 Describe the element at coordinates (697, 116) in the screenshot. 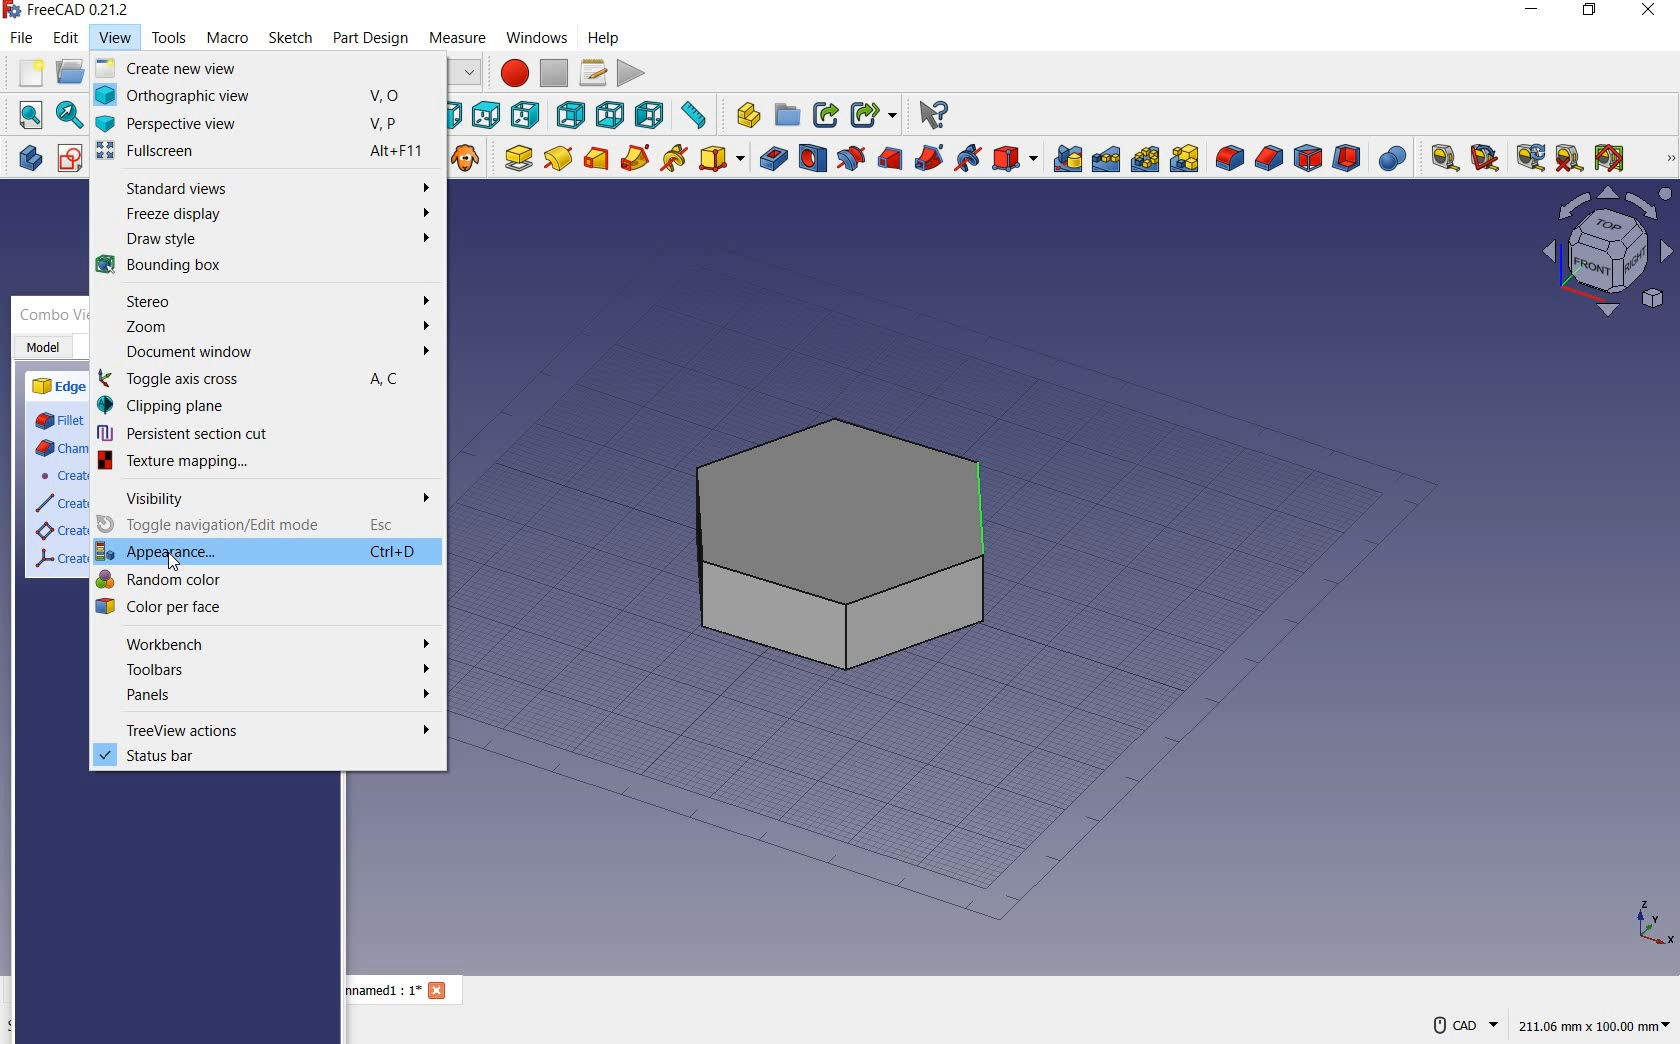

I see `measure distance` at that location.